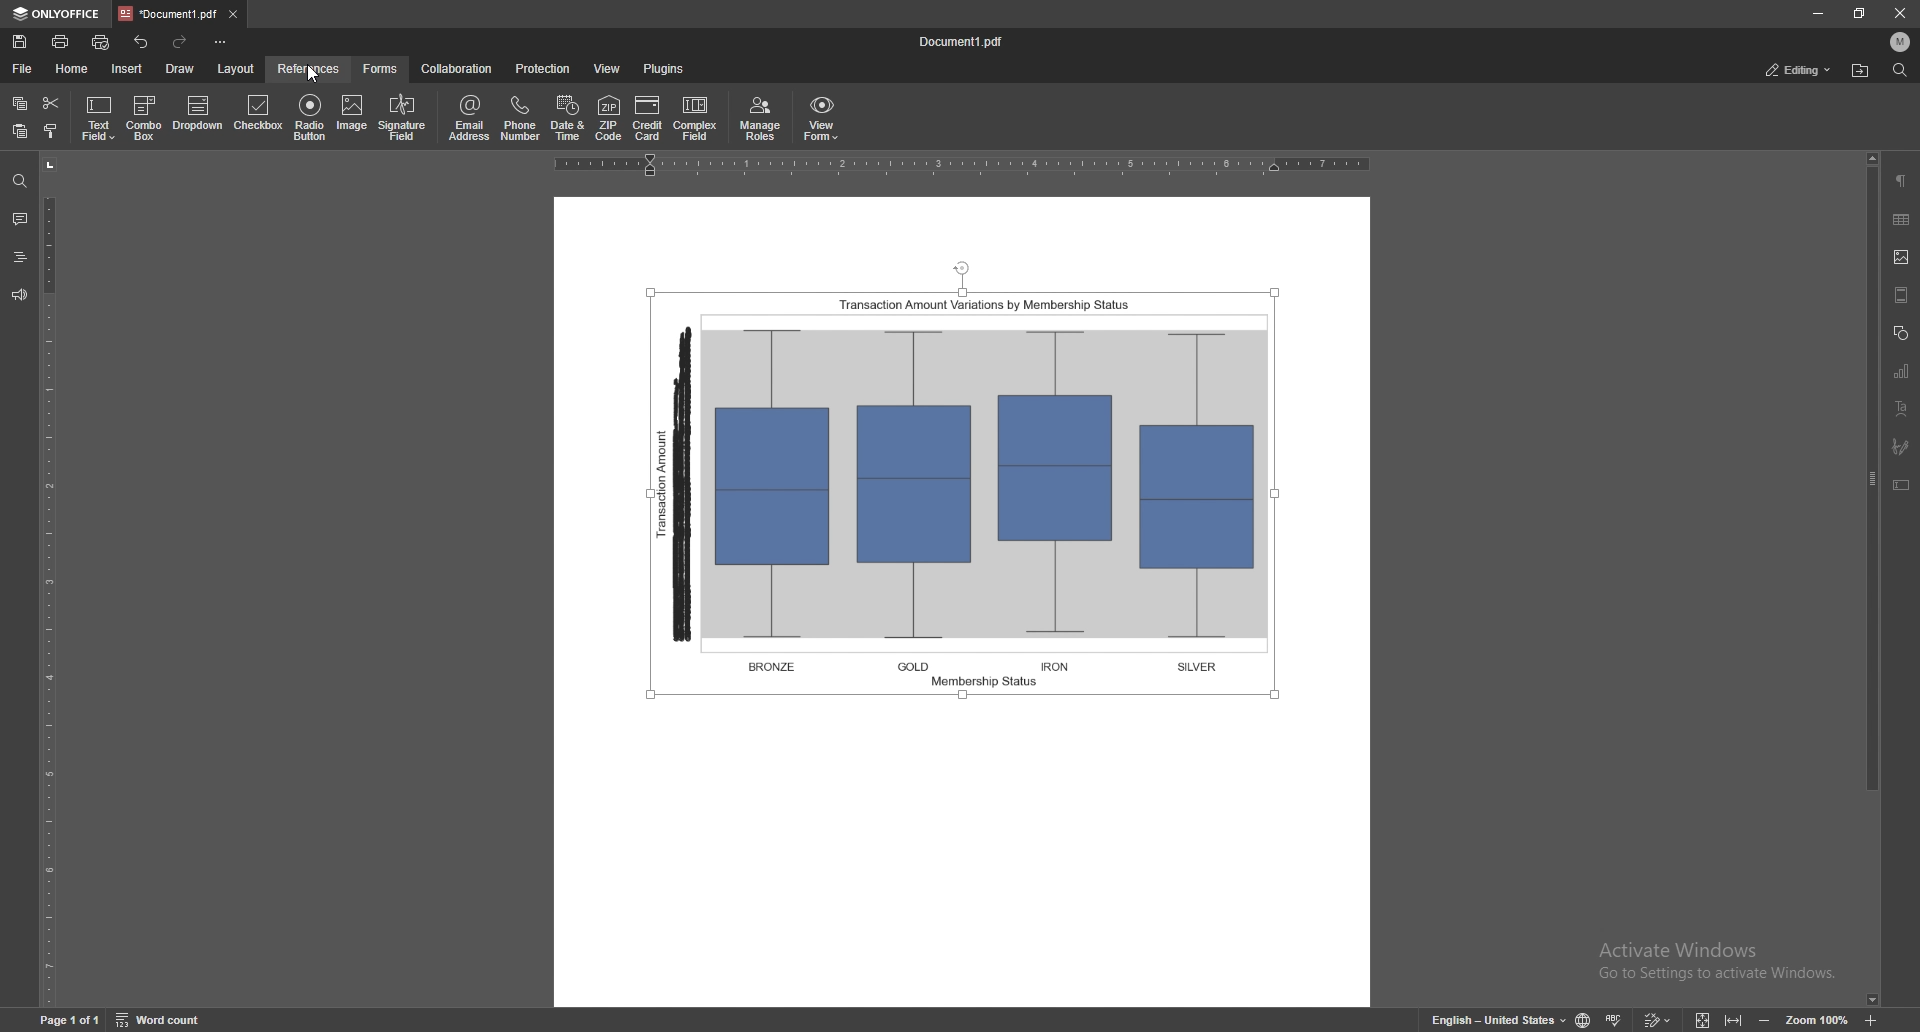 The height and width of the screenshot is (1032, 1920). What do you see at coordinates (308, 68) in the screenshot?
I see `references` at bounding box center [308, 68].